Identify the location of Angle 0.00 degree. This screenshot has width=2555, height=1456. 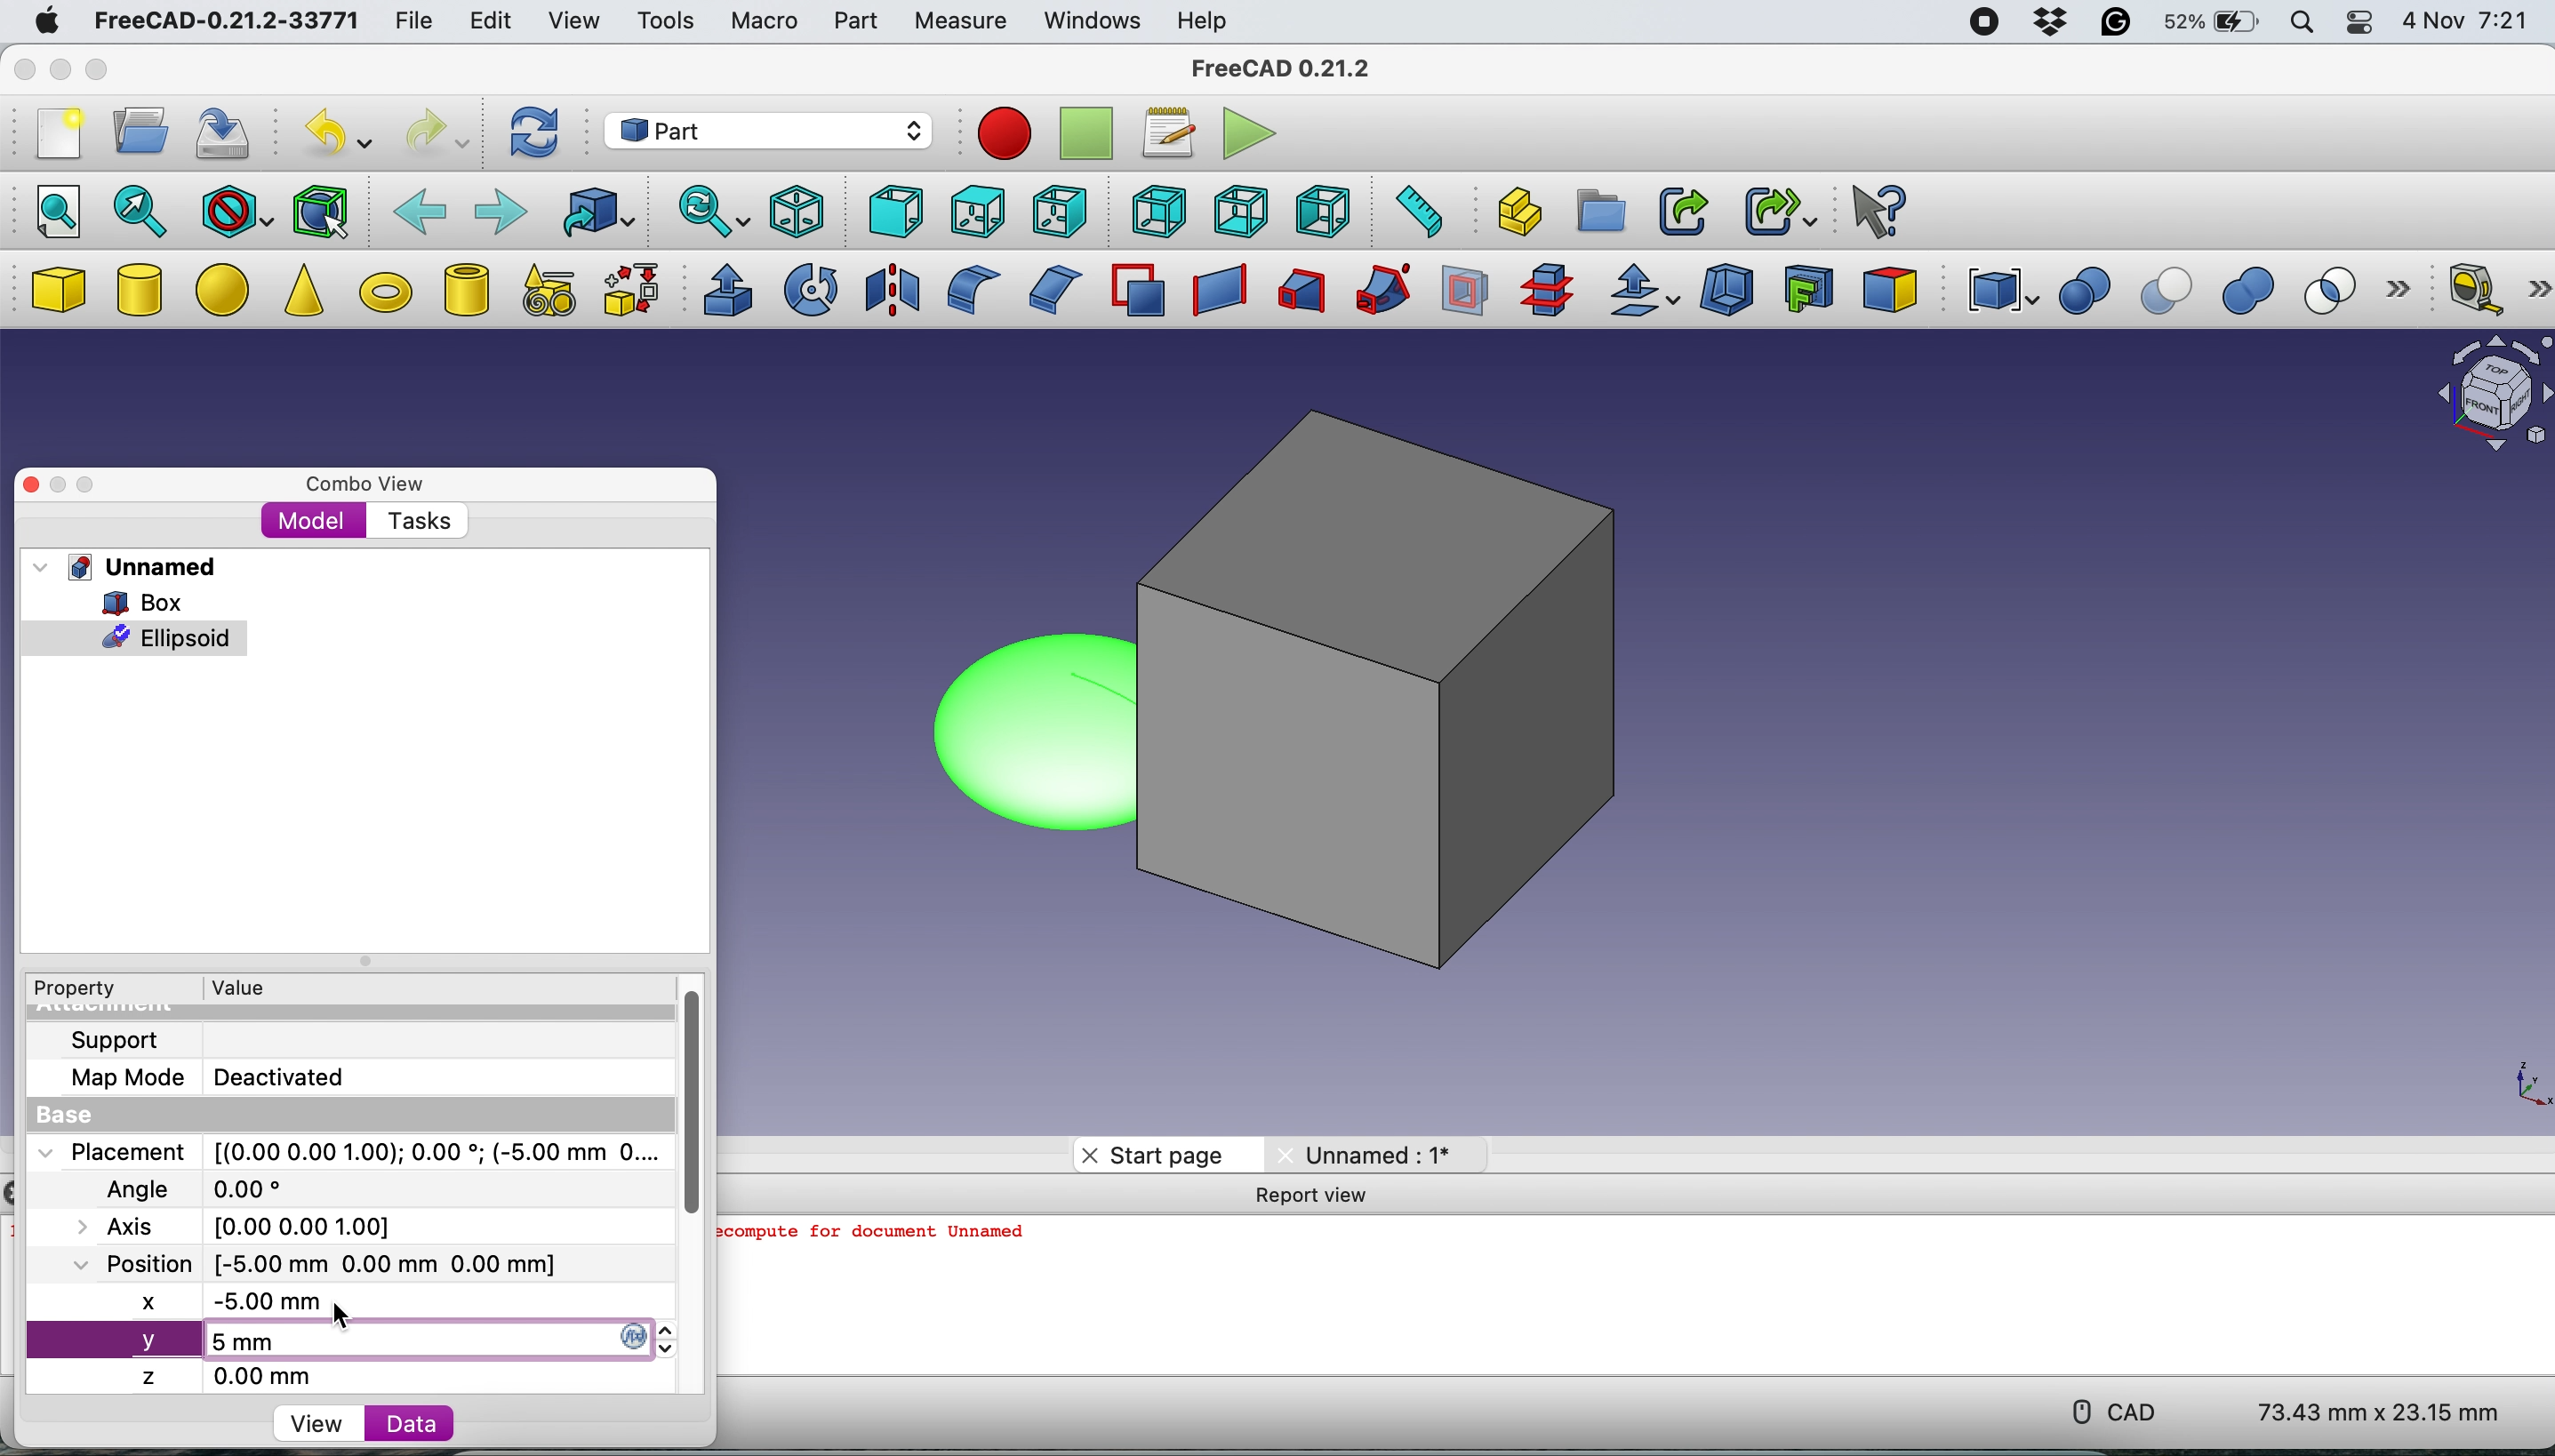
(190, 1186).